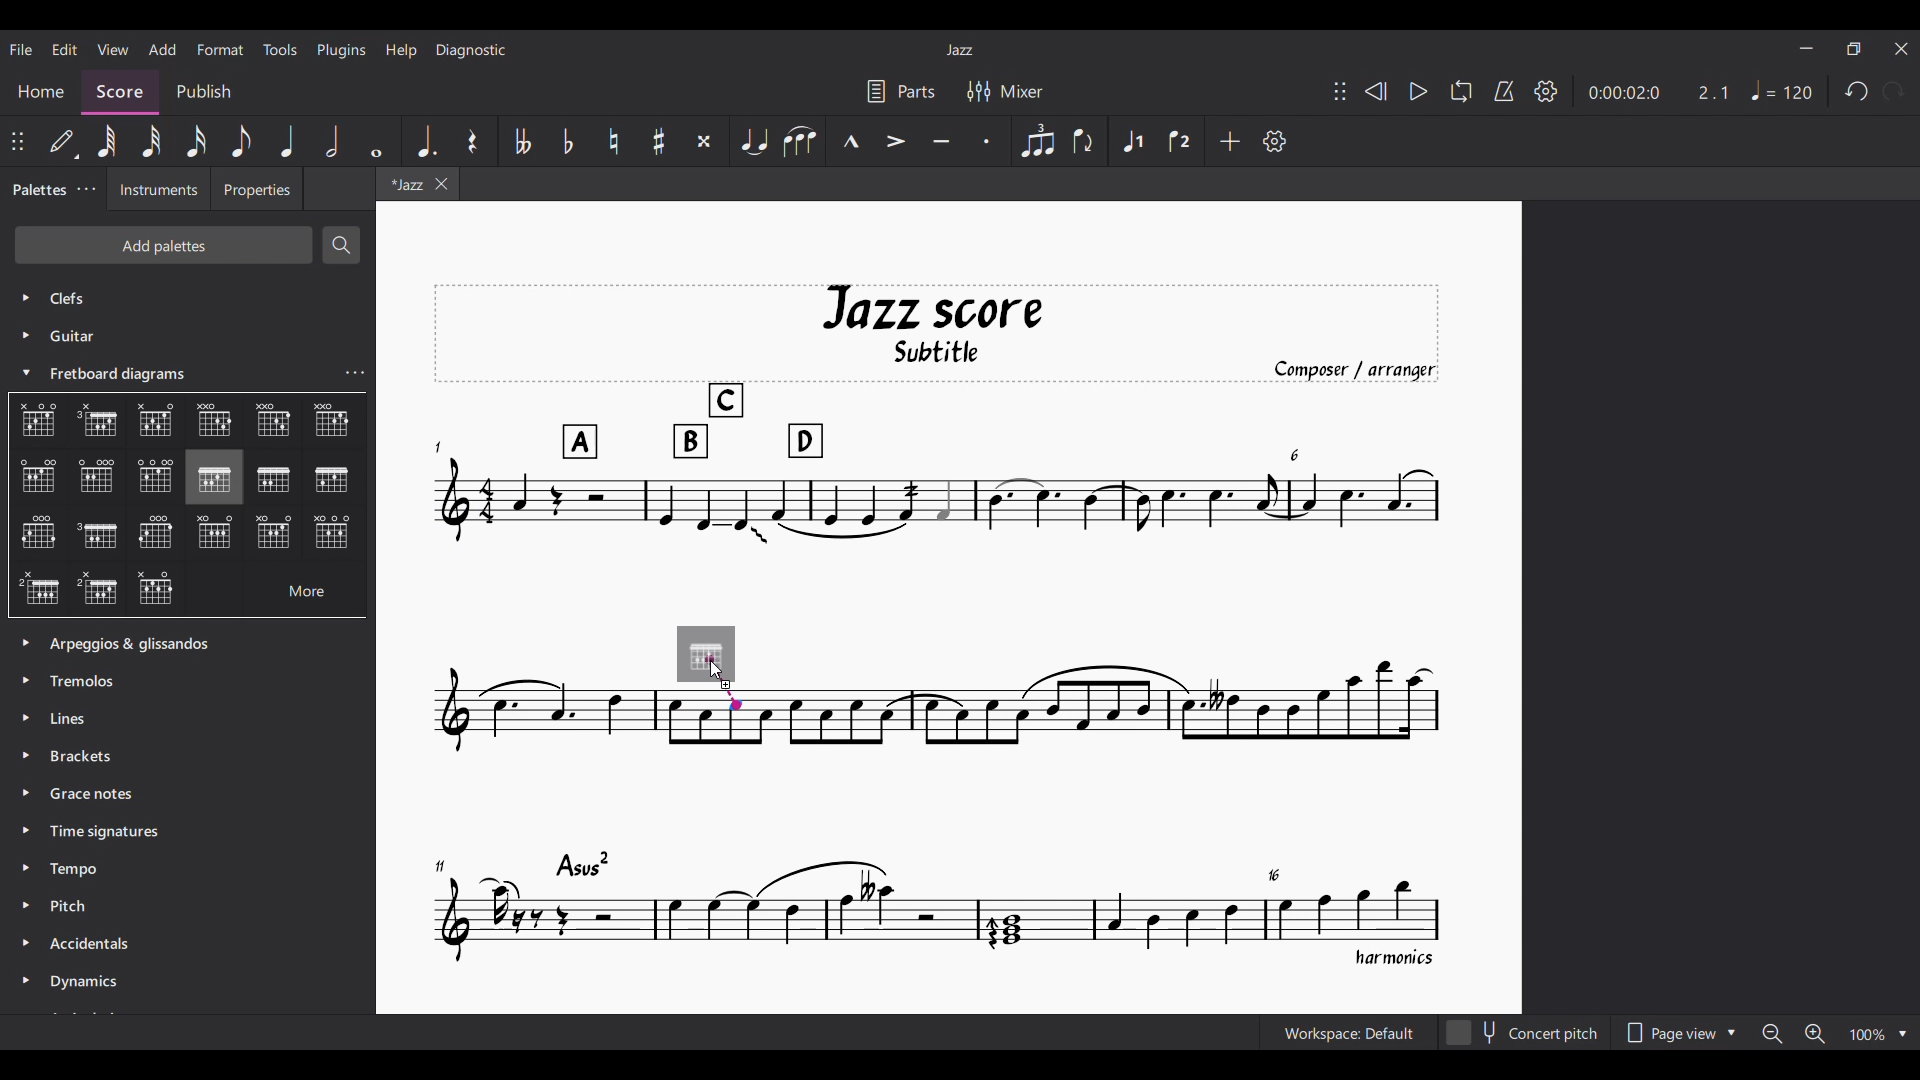 The width and height of the screenshot is (1920, 1080). Describe the element at coordinates (279, 49) in the screenshot. I see `Tools menu` at that location.